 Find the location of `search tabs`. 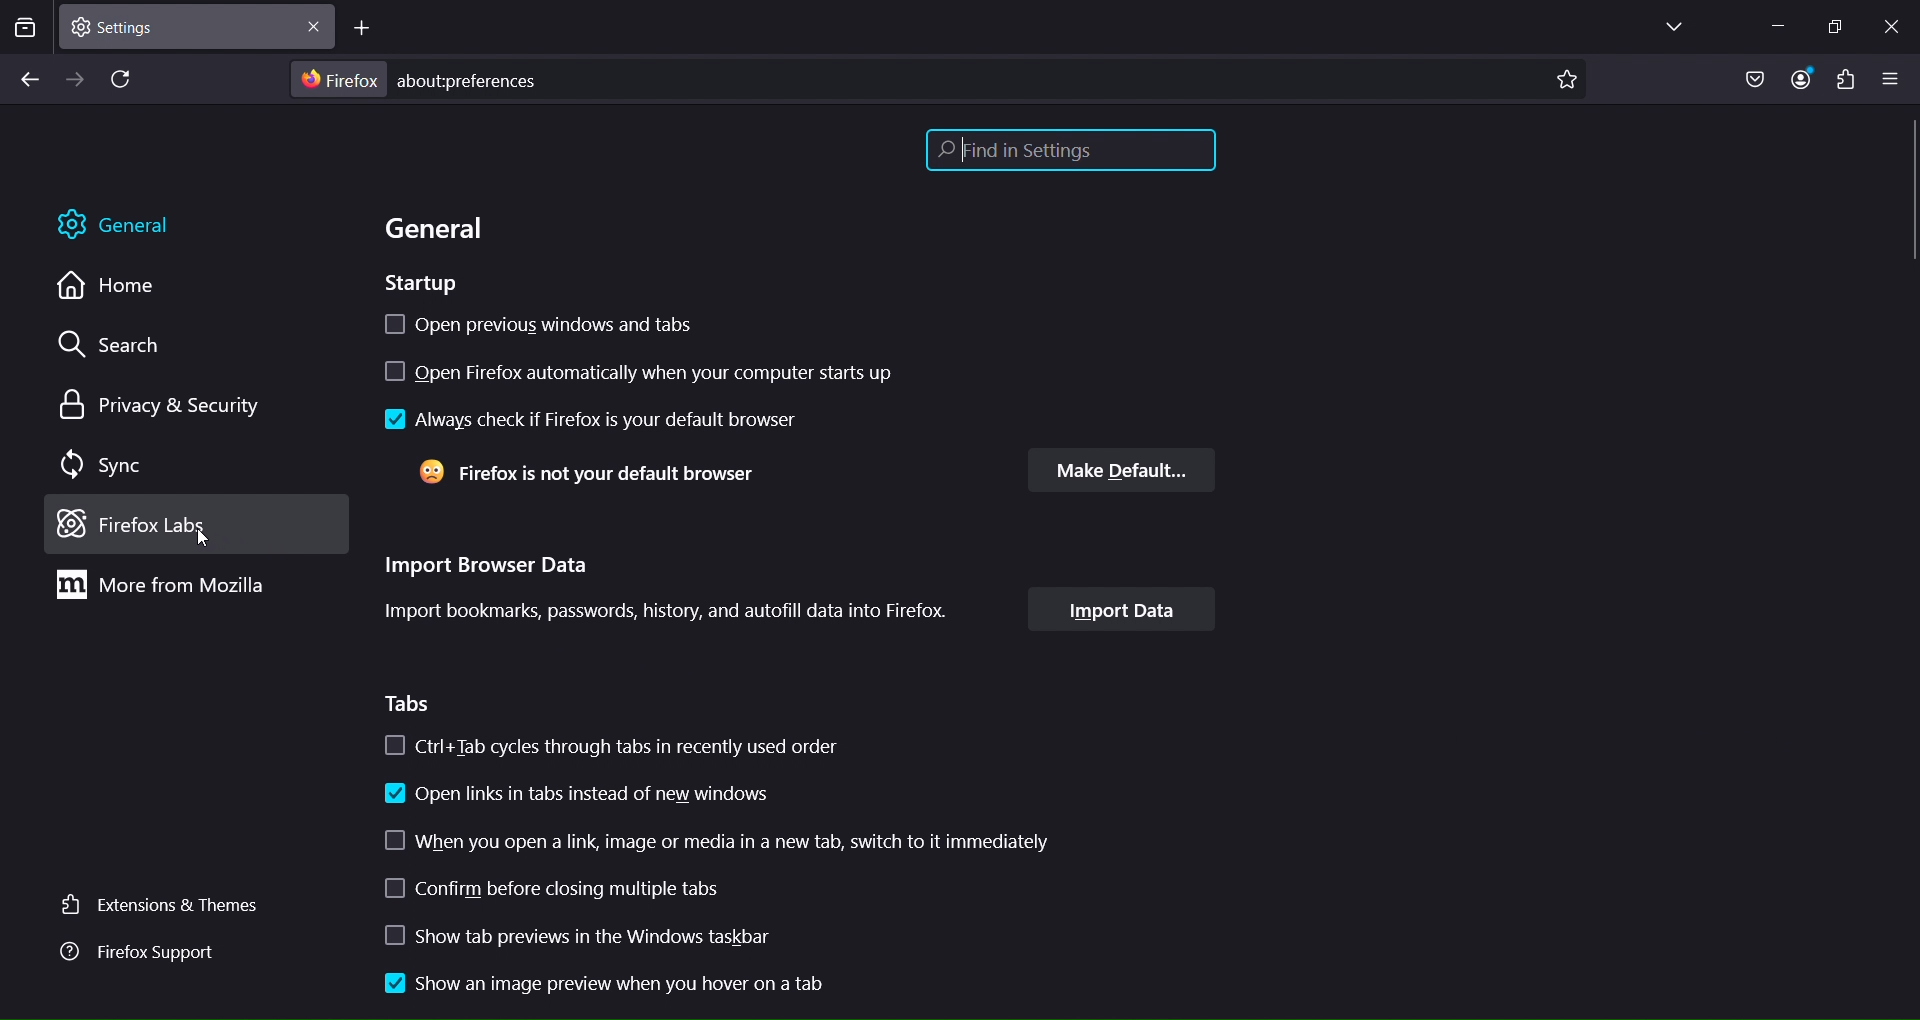

search tabs is located at coordinates (26, 30).